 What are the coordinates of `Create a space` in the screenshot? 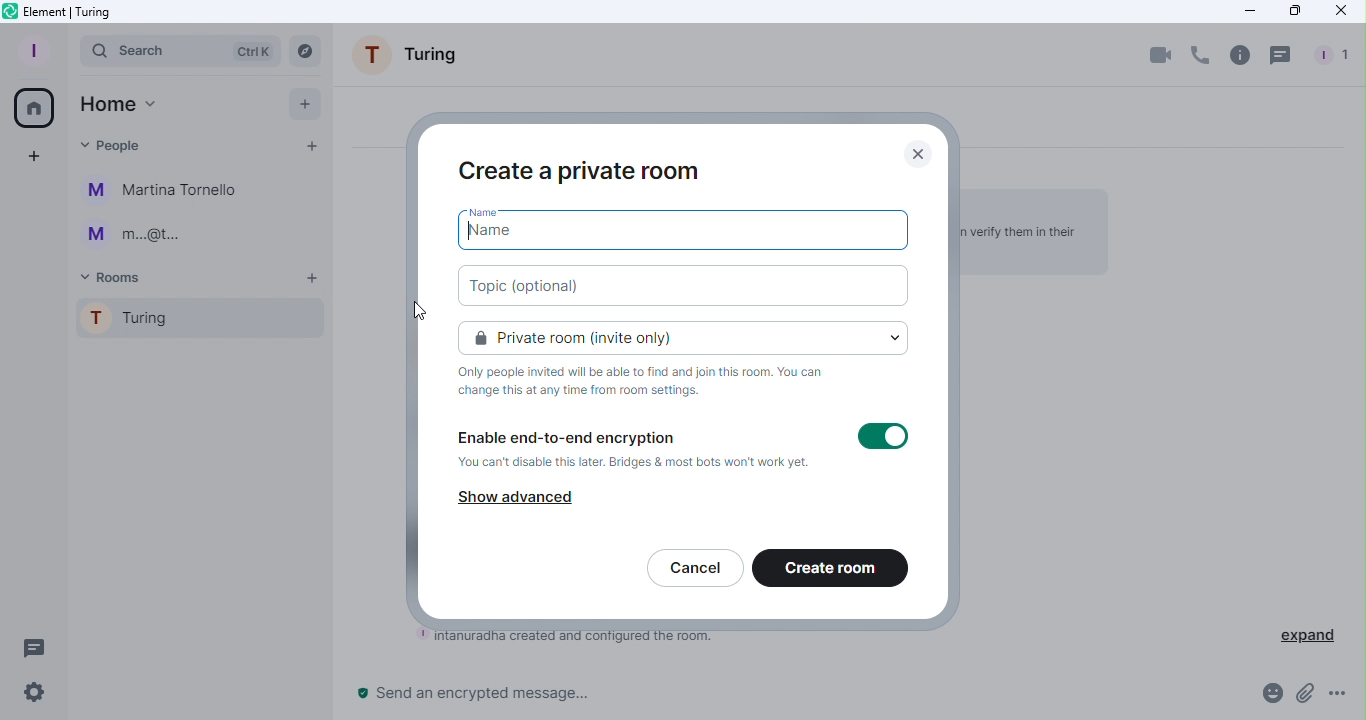 It's located at (35, 157).